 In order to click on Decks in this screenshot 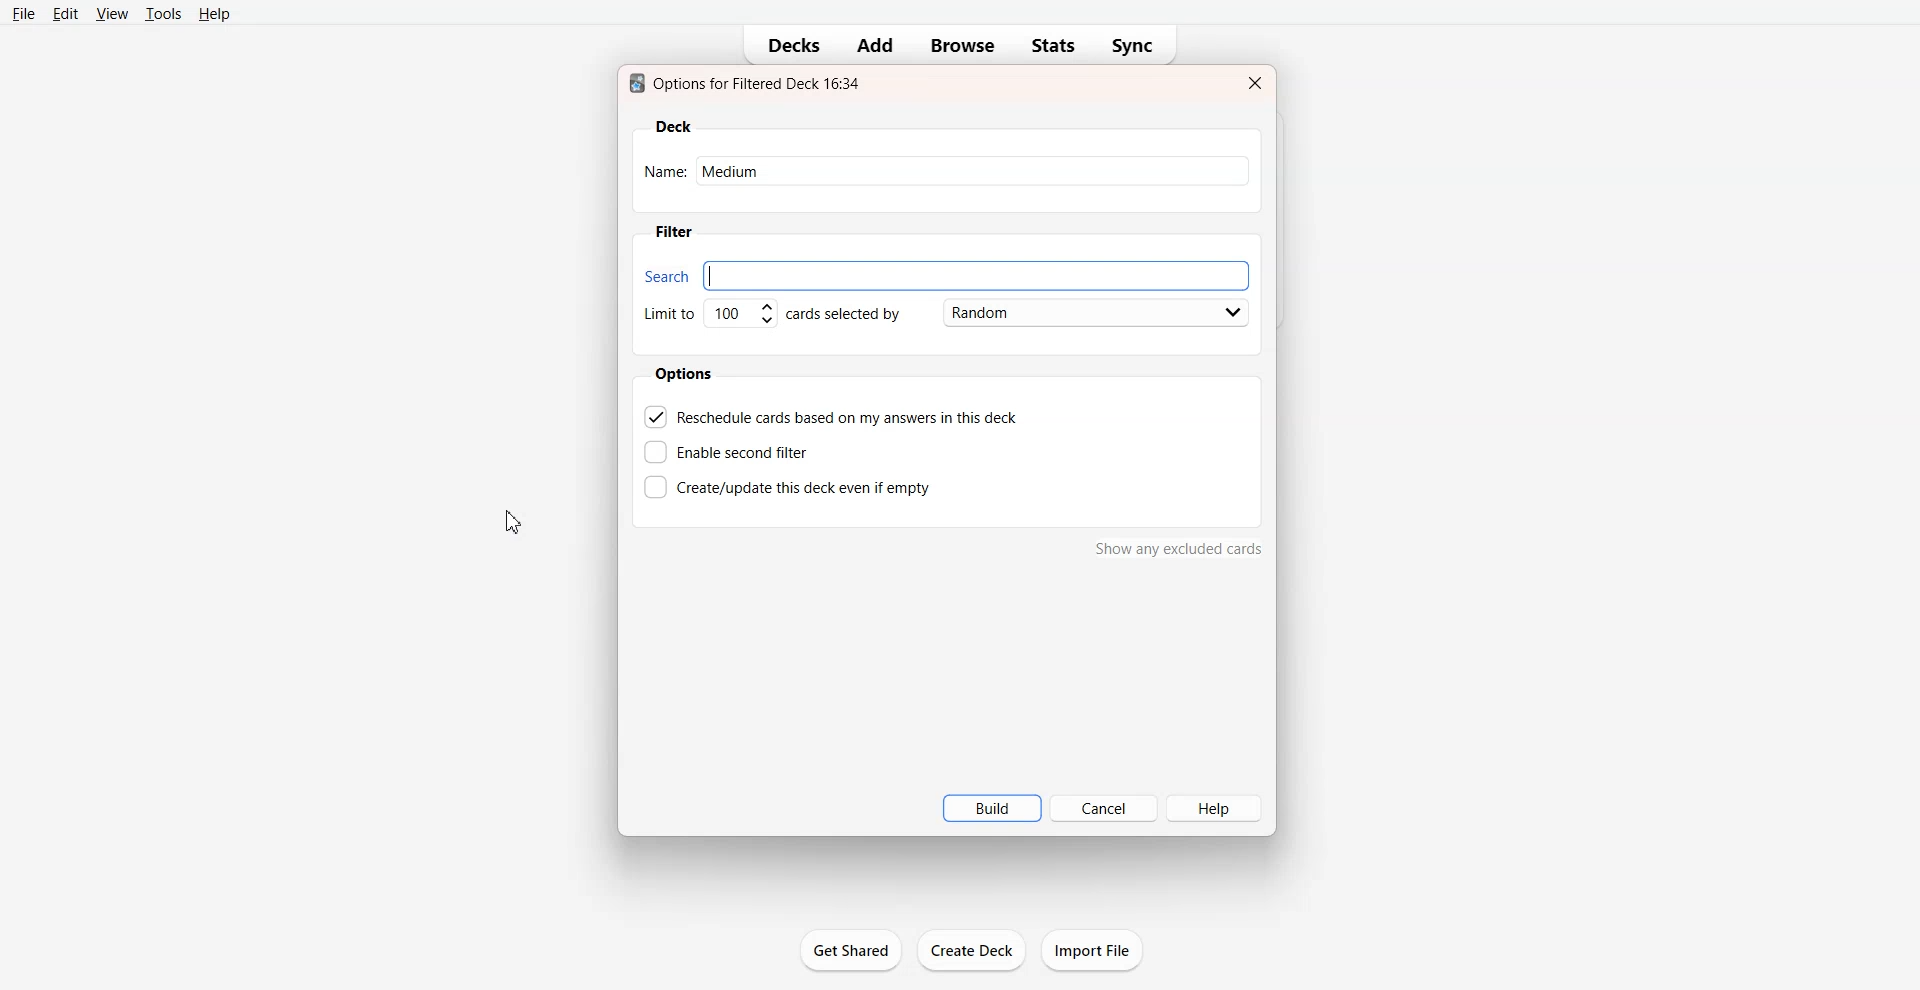, I will do `click(787, 46)`.